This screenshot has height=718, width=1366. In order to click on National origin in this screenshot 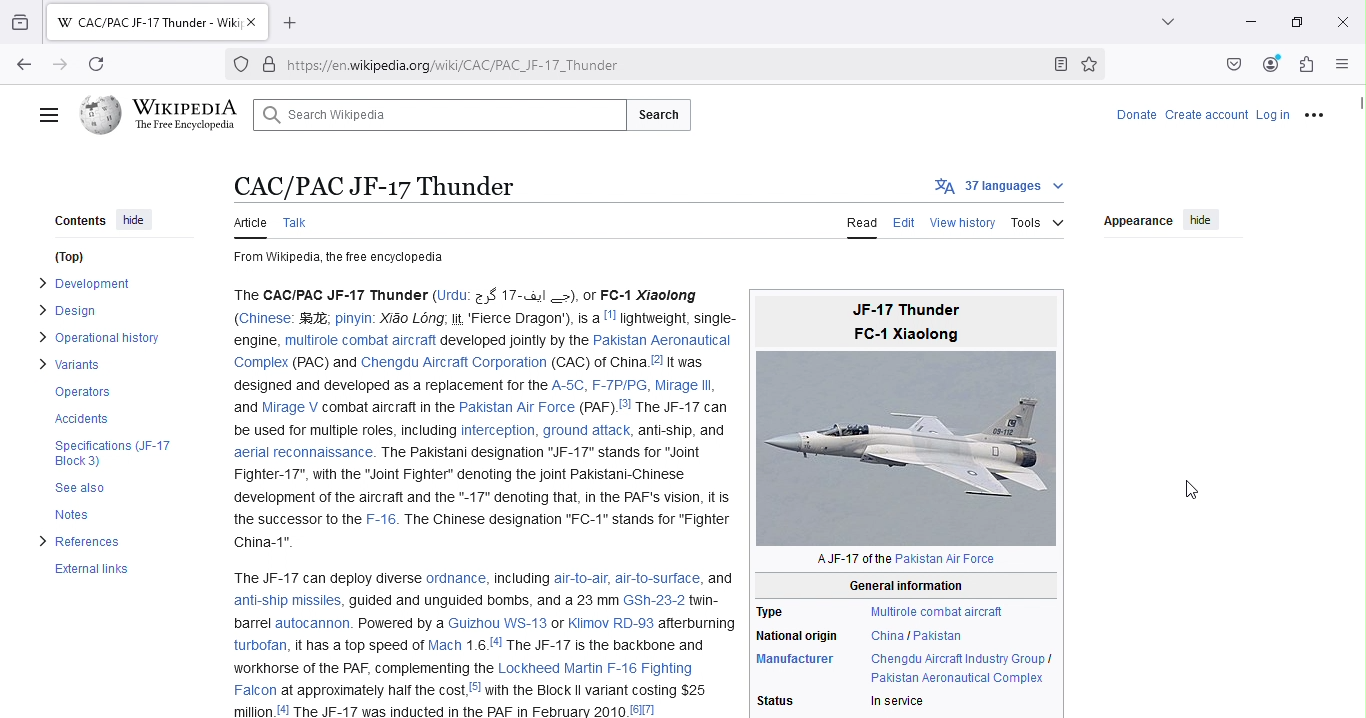, I will do `click(797, 634)`.